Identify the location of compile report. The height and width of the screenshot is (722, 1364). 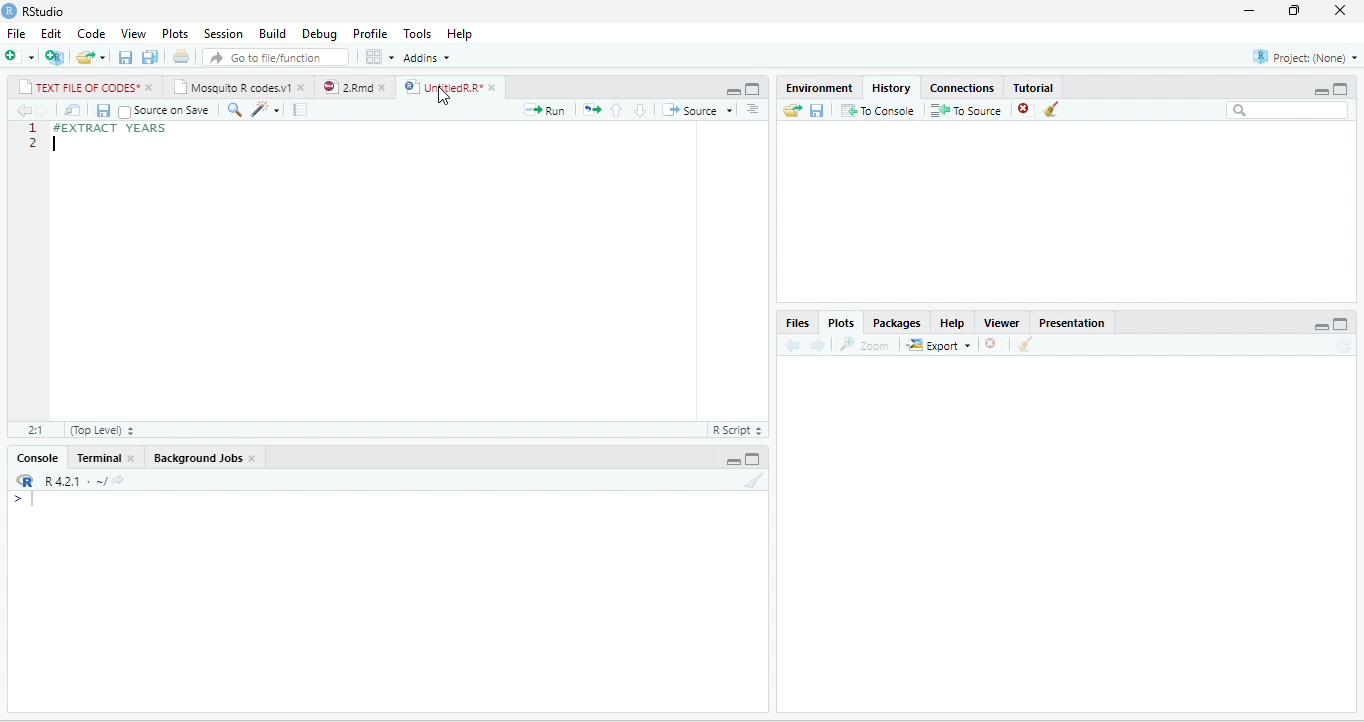
(300, 109).